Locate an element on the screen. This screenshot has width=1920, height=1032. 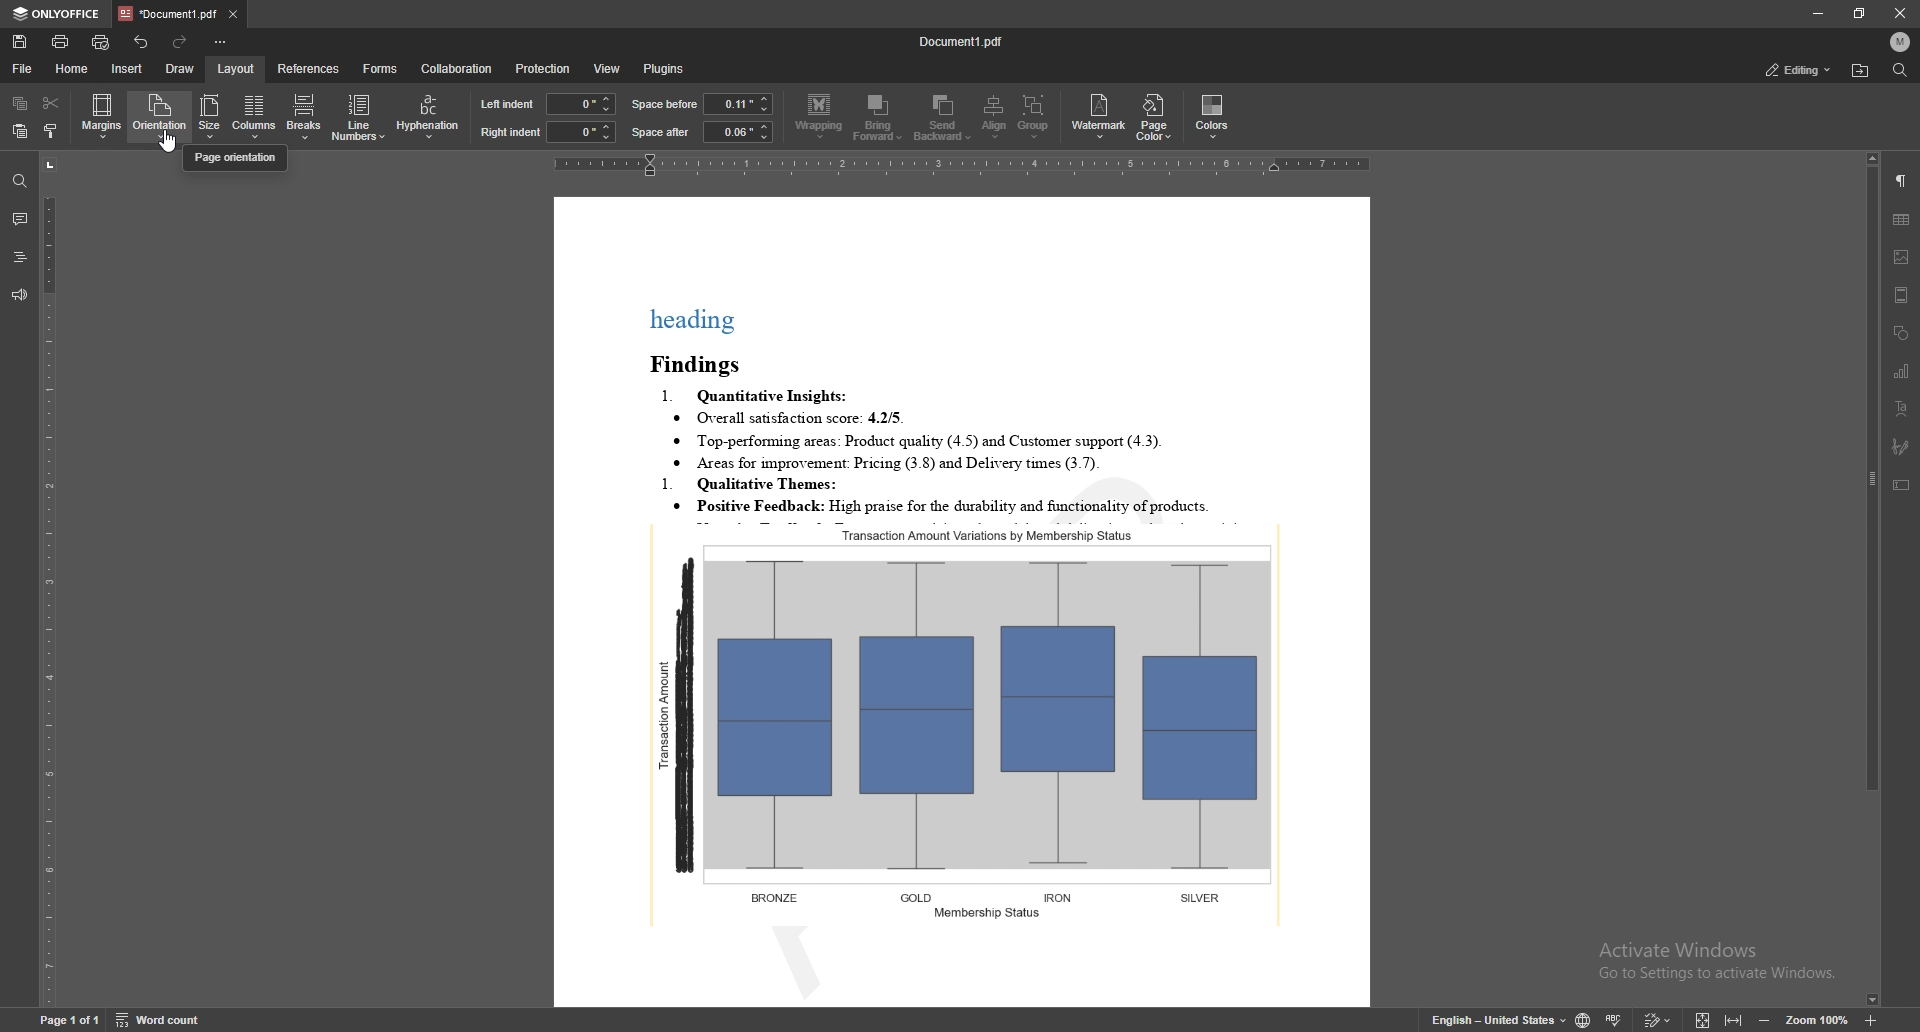
vertical scale is located at coordinates (49, 579).